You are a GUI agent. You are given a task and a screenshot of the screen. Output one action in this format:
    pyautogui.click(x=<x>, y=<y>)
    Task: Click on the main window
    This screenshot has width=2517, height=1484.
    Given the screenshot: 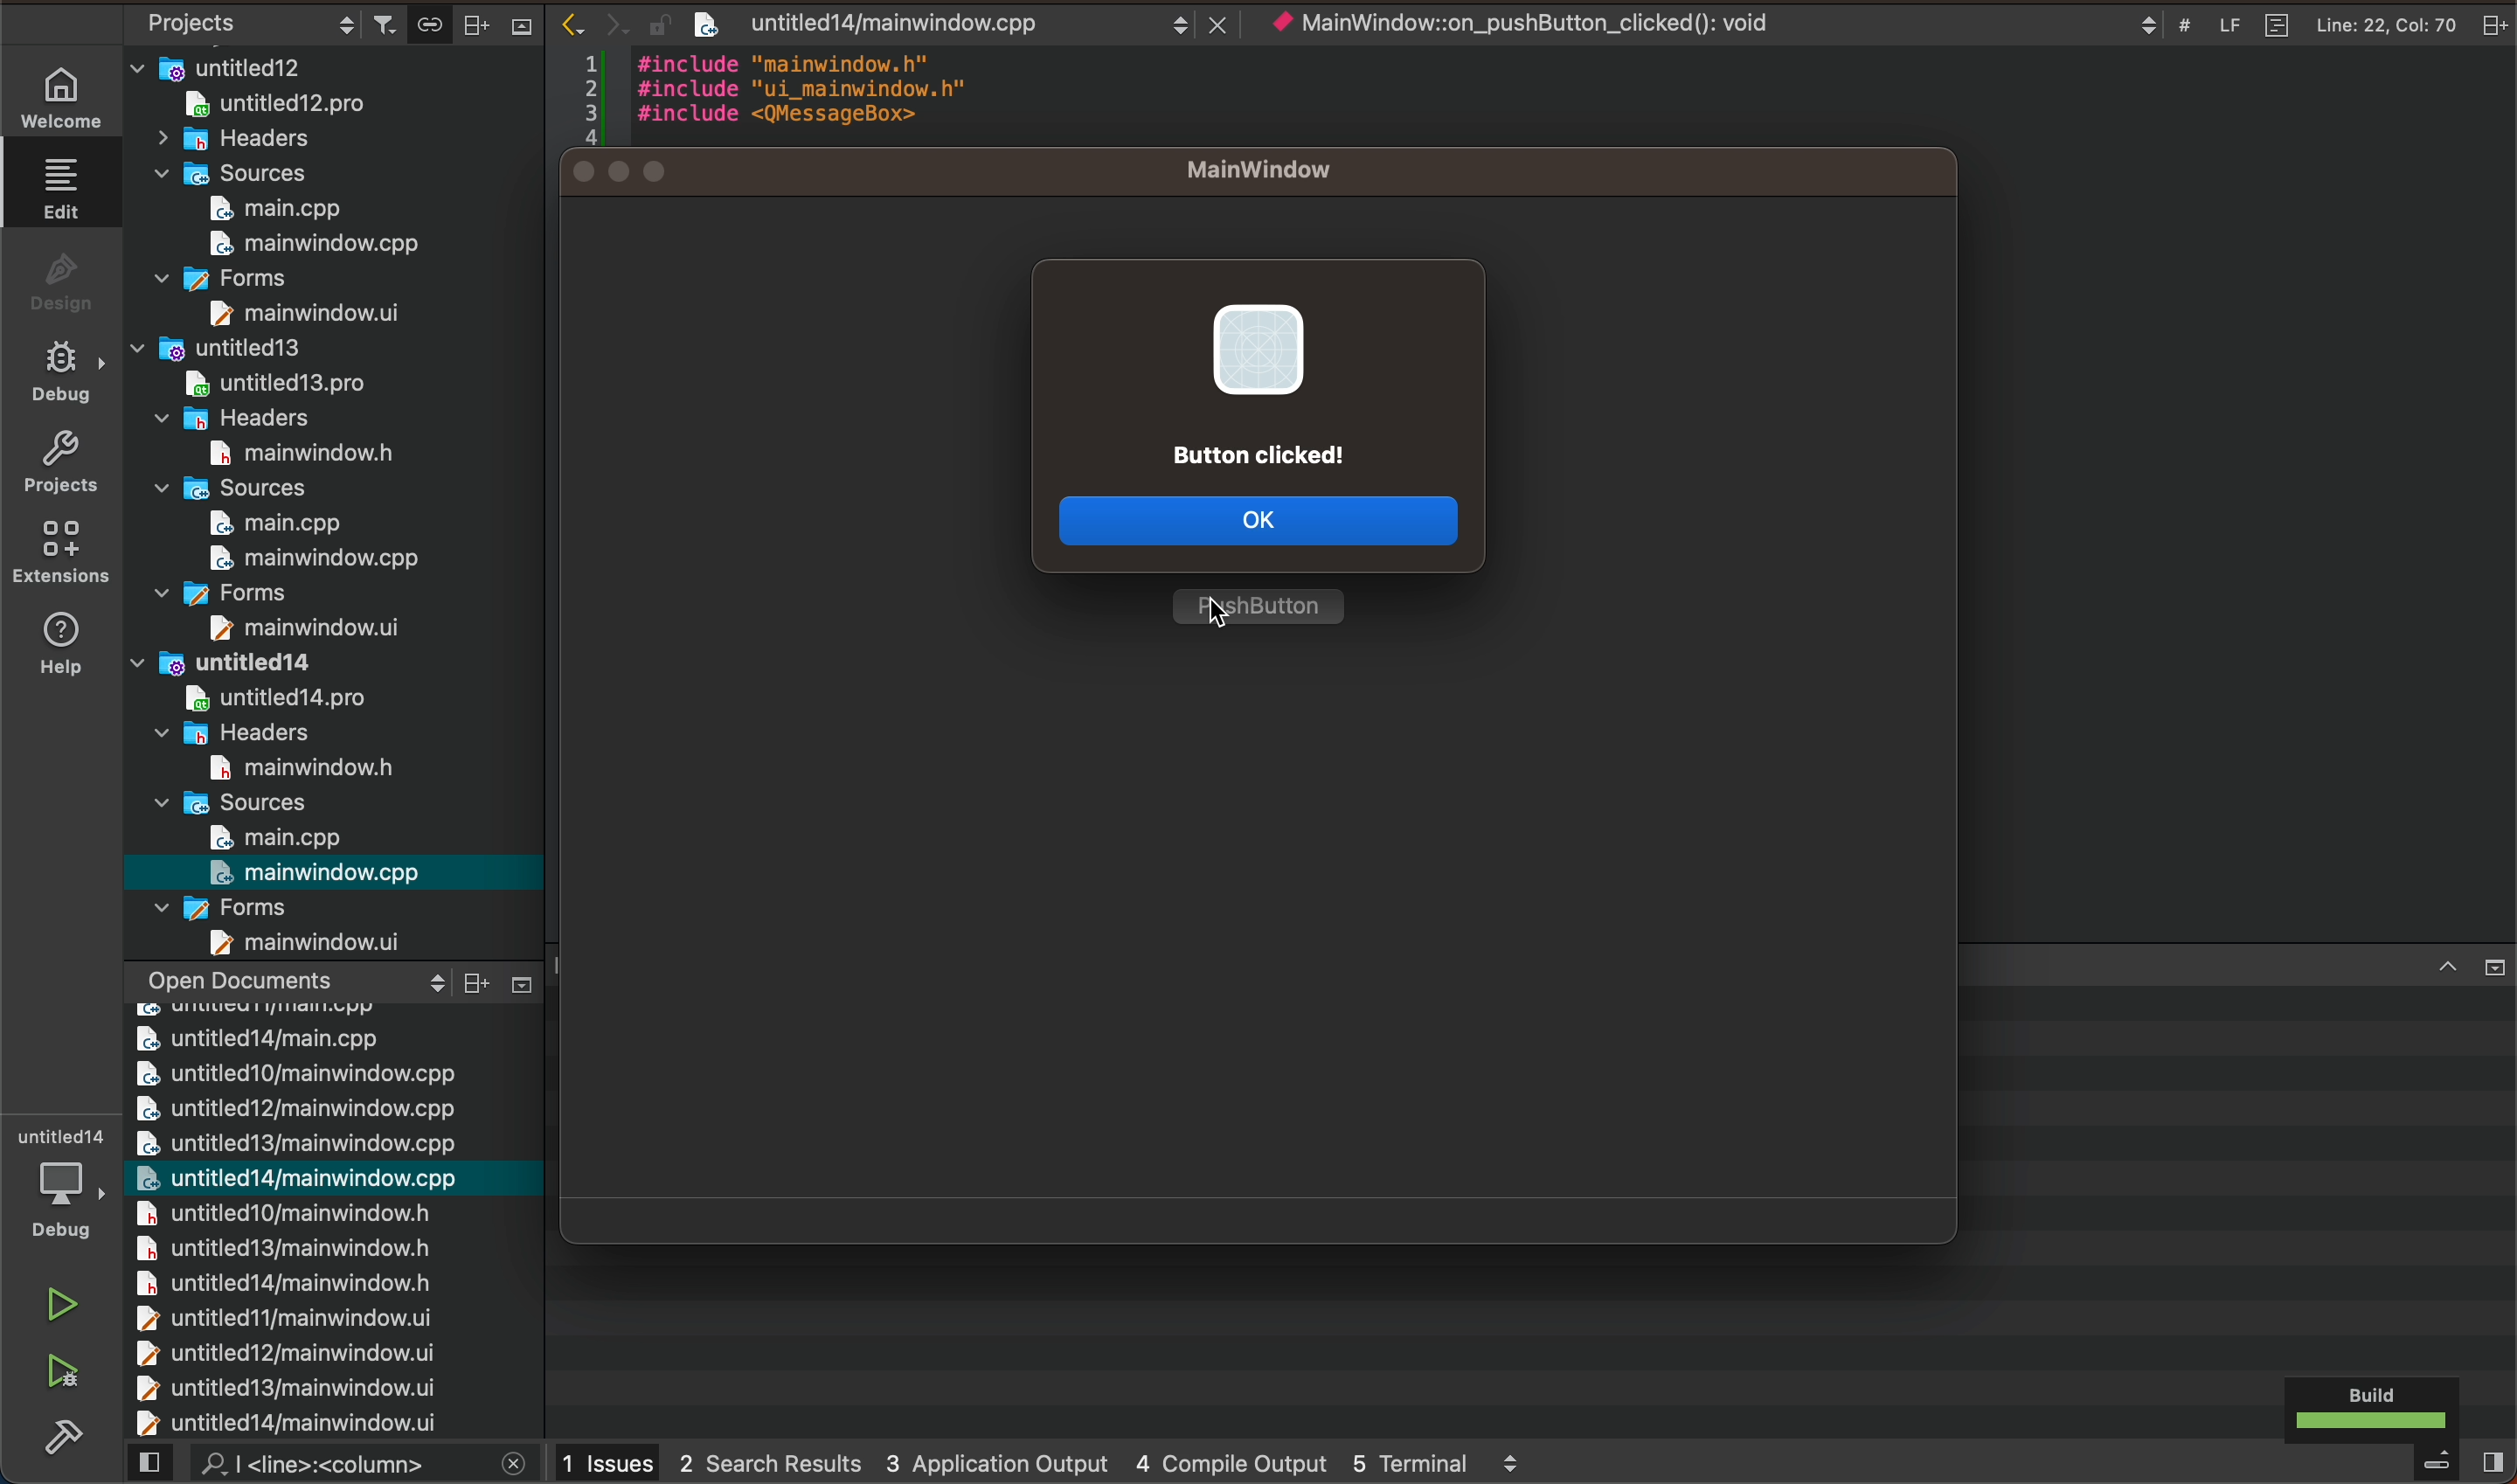 What is the action you would take?
    pyautogui.click(x=315, y=942)
    